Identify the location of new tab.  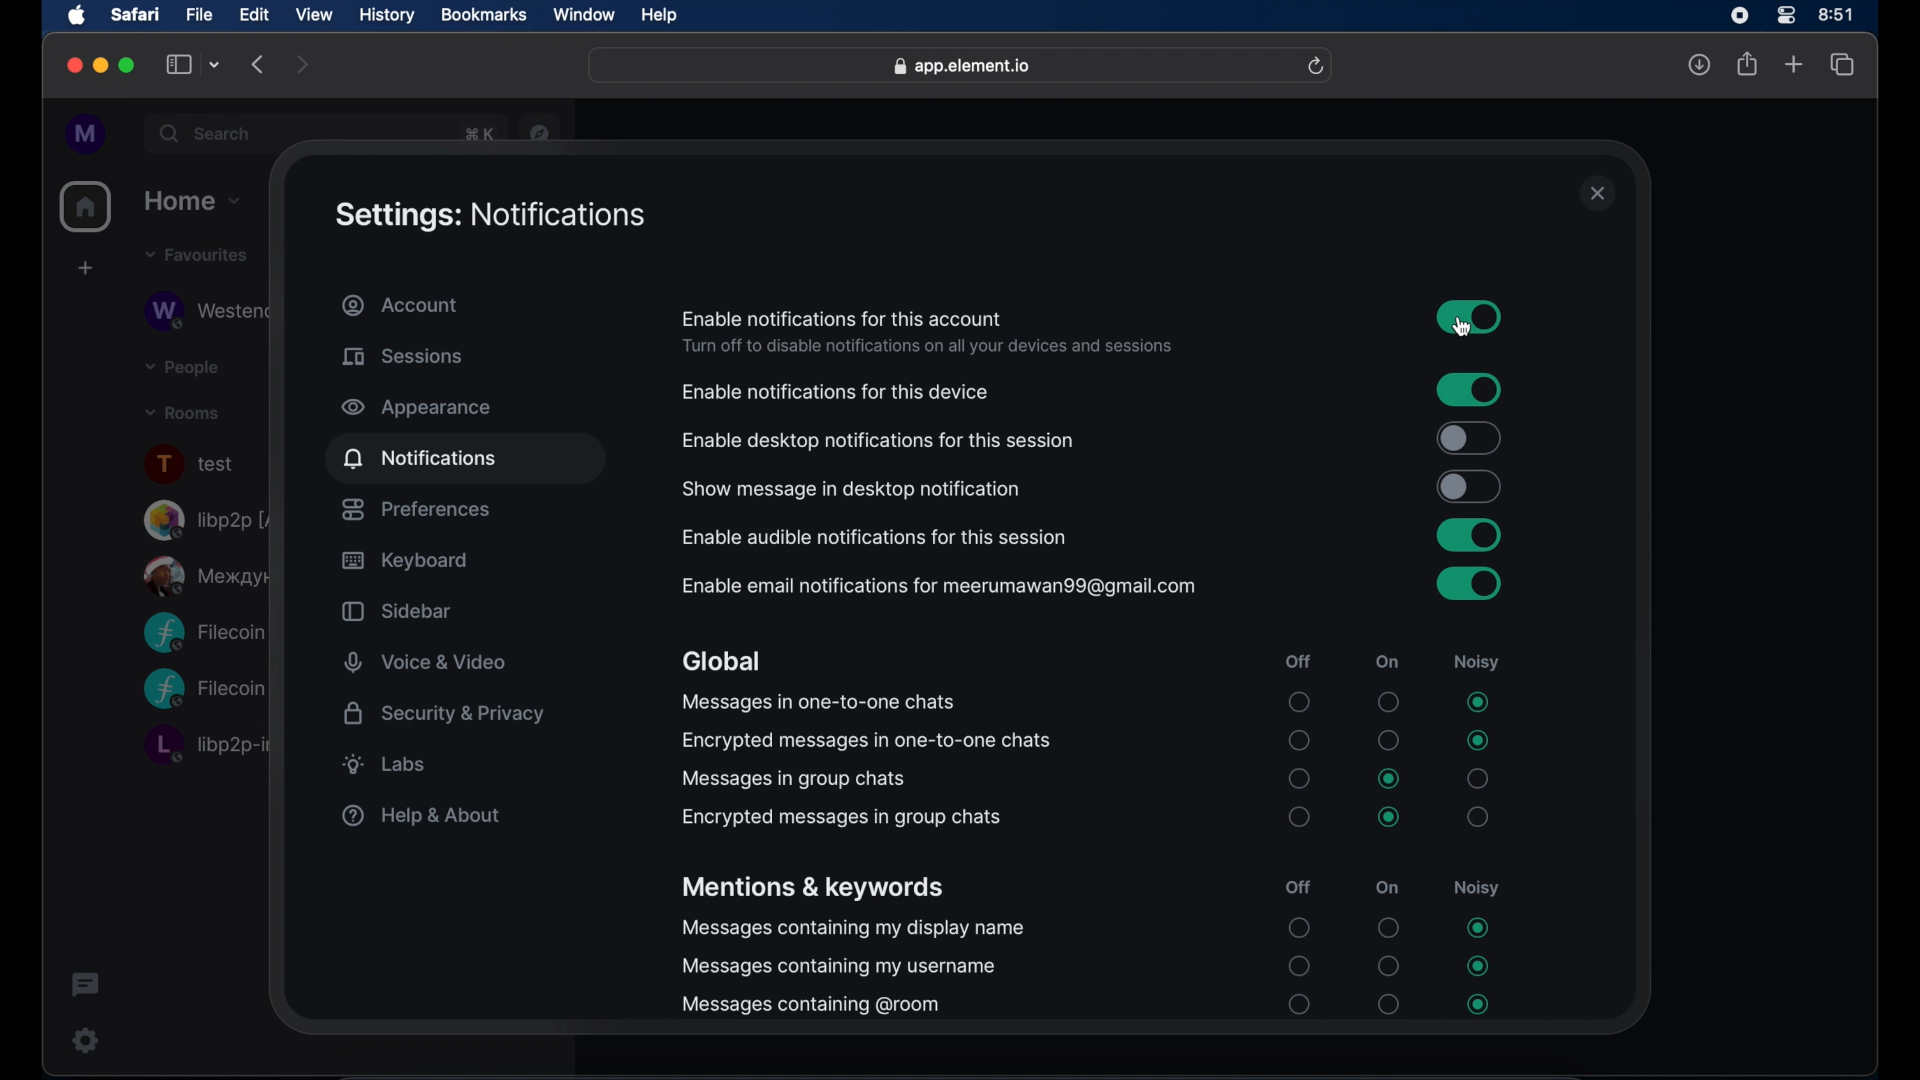
(1794, 64).